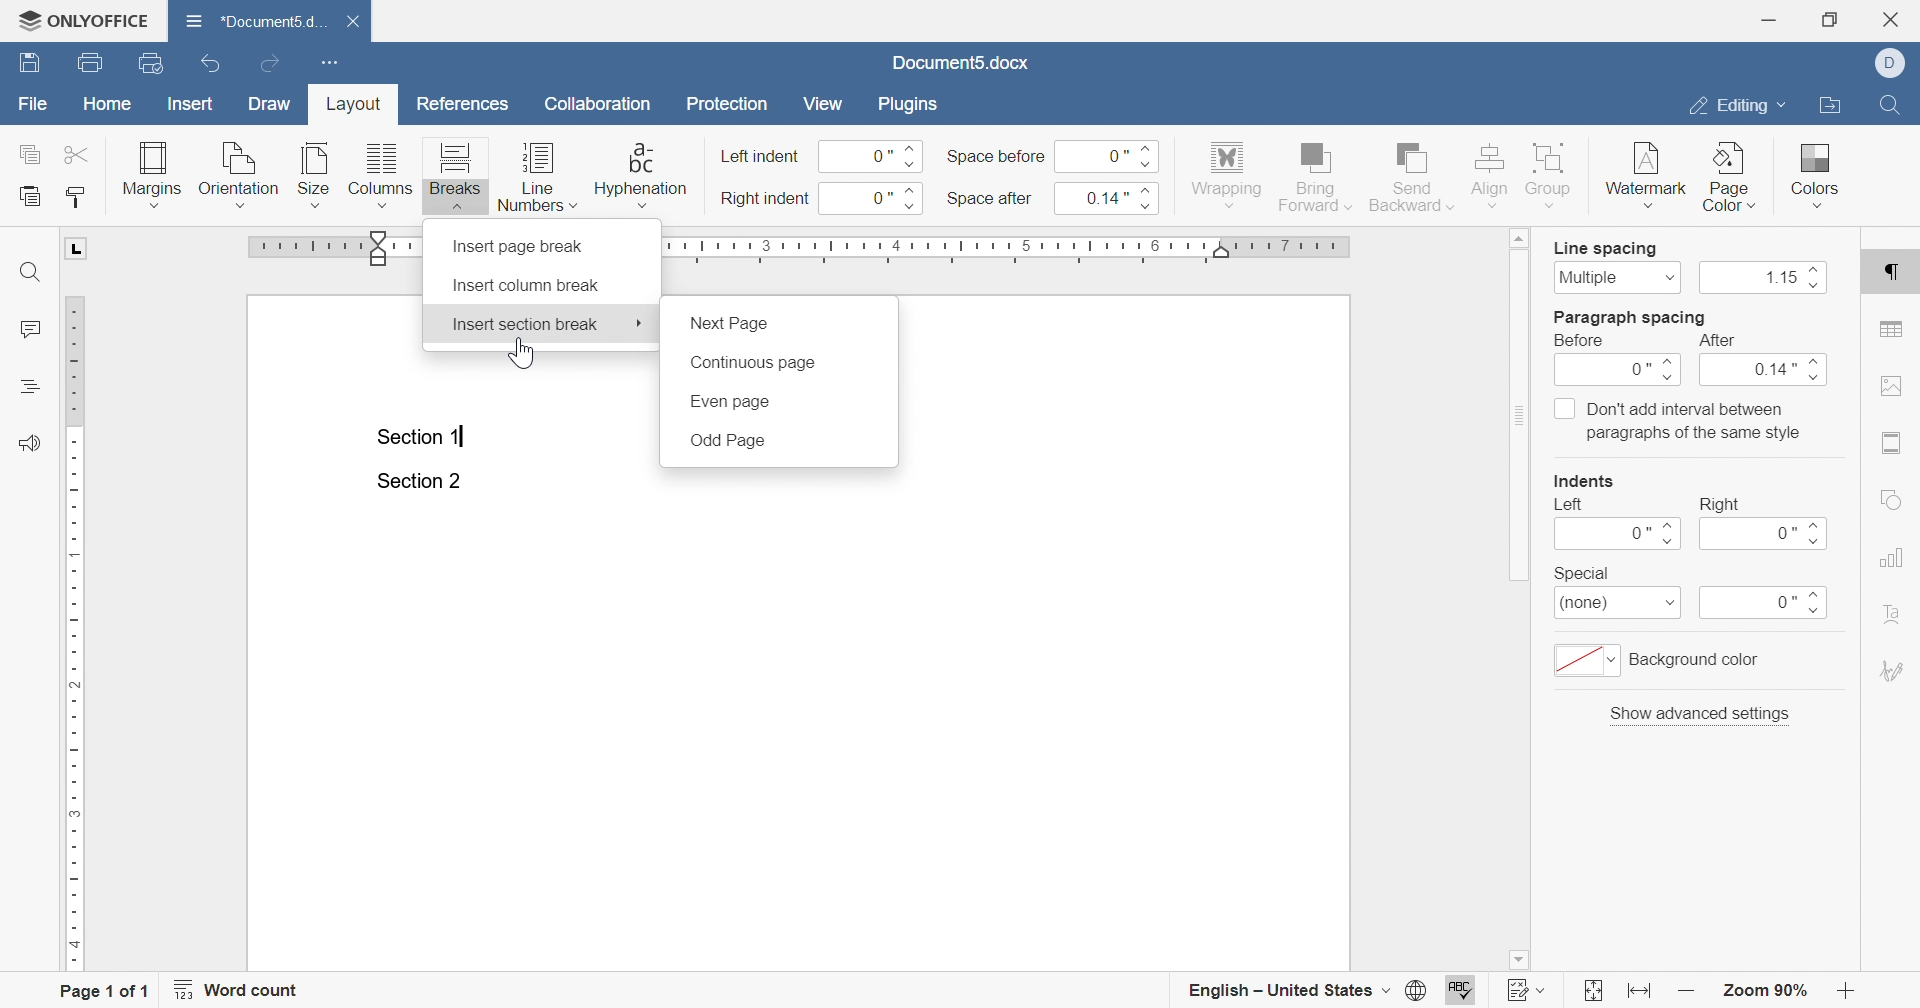  Describe the element at coordinates (271, 103) in the screenshot. I see `draw` at that location.